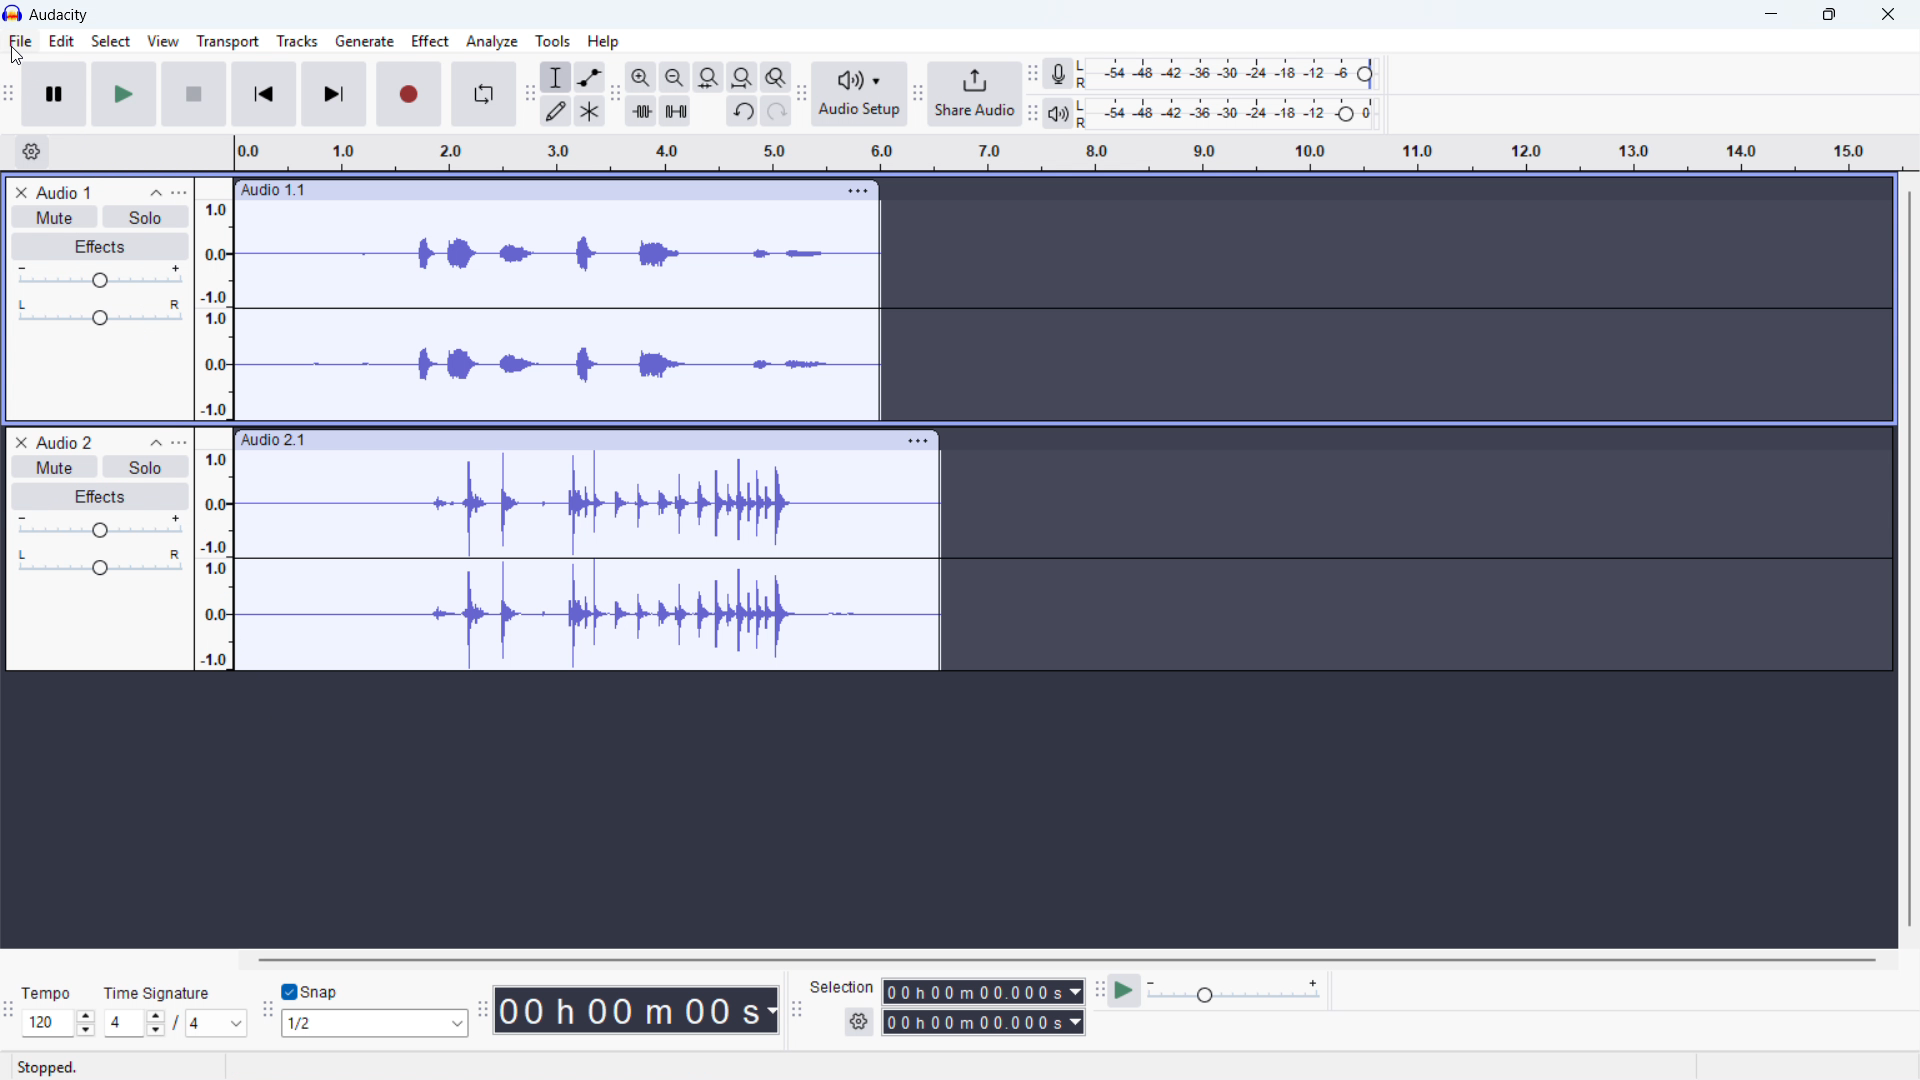  Describe the element at coordinates (1827, 15) in the screenshot. I see `Maximise ` at that location.